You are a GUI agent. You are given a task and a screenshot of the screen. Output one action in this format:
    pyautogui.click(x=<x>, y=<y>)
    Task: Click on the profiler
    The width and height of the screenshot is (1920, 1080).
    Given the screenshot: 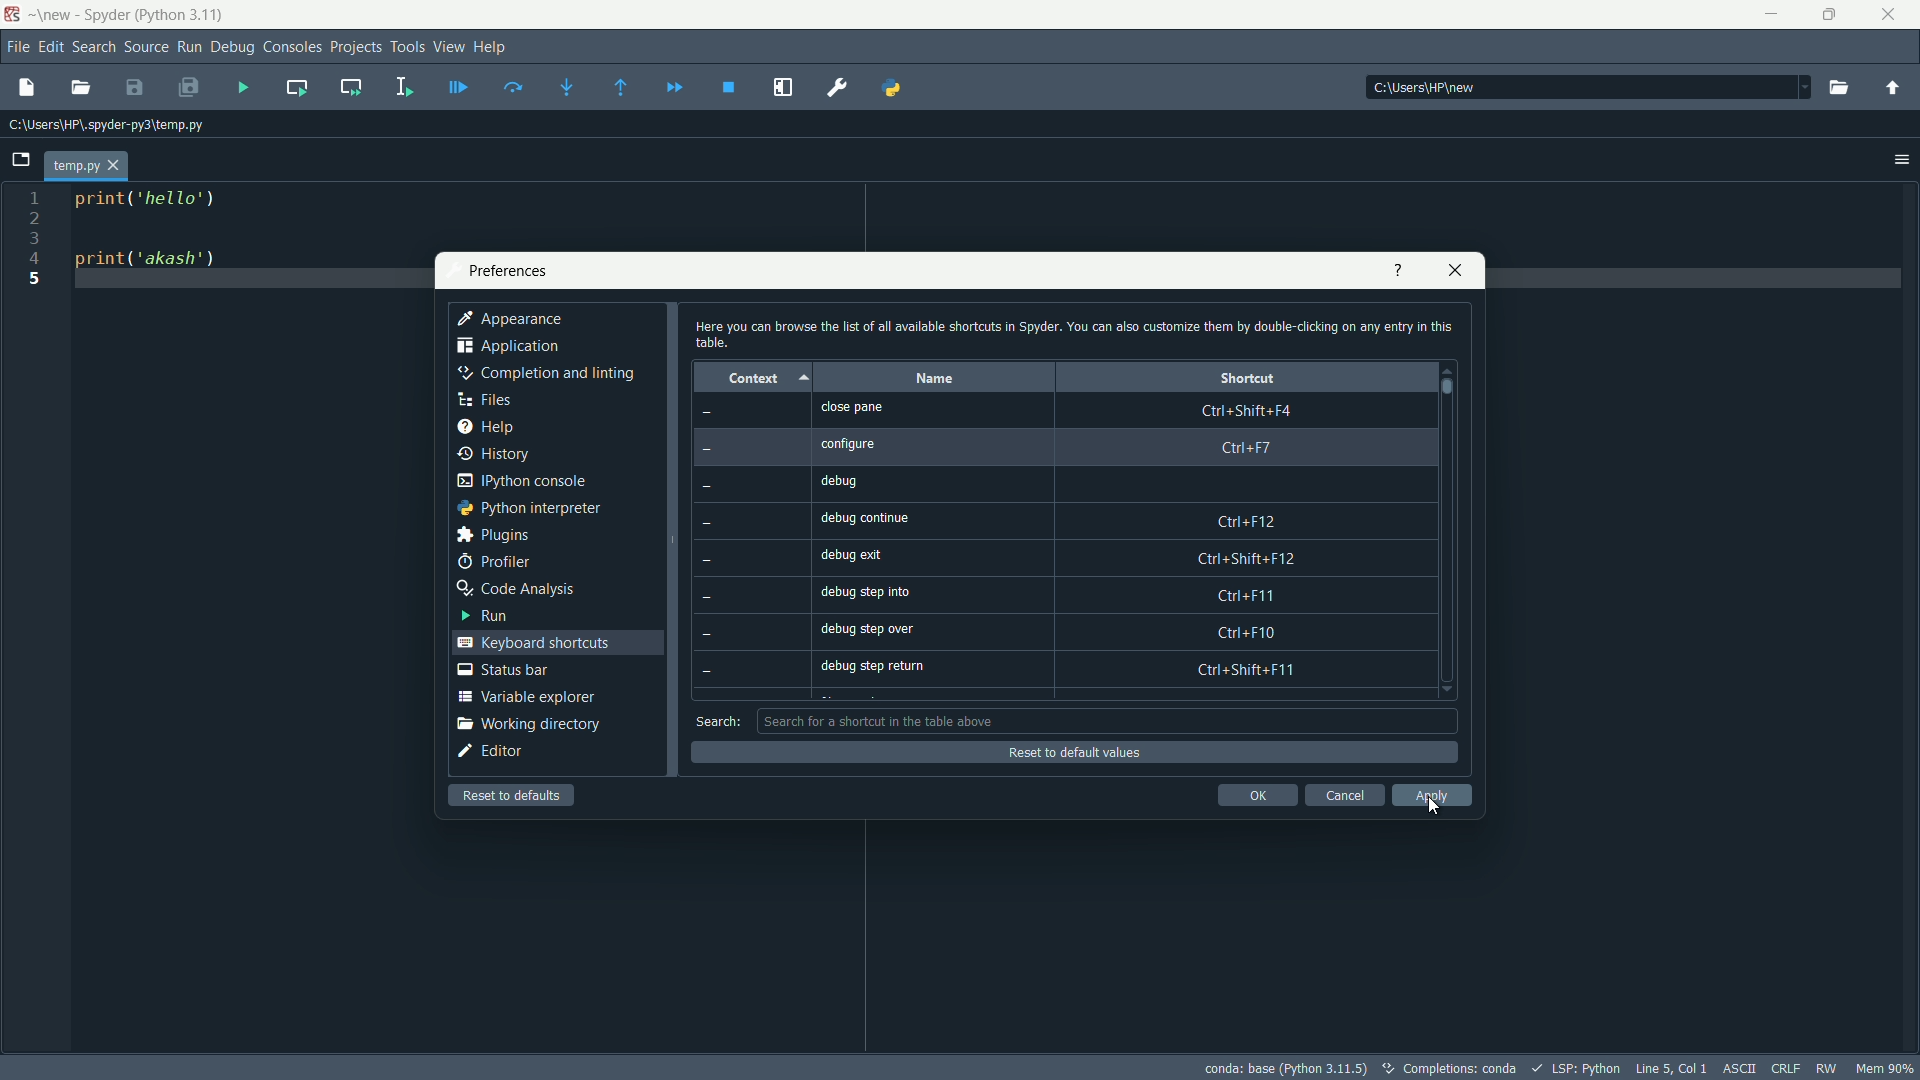 What is the action you would take?
    pyautogui.click(x=494, y=562)
    